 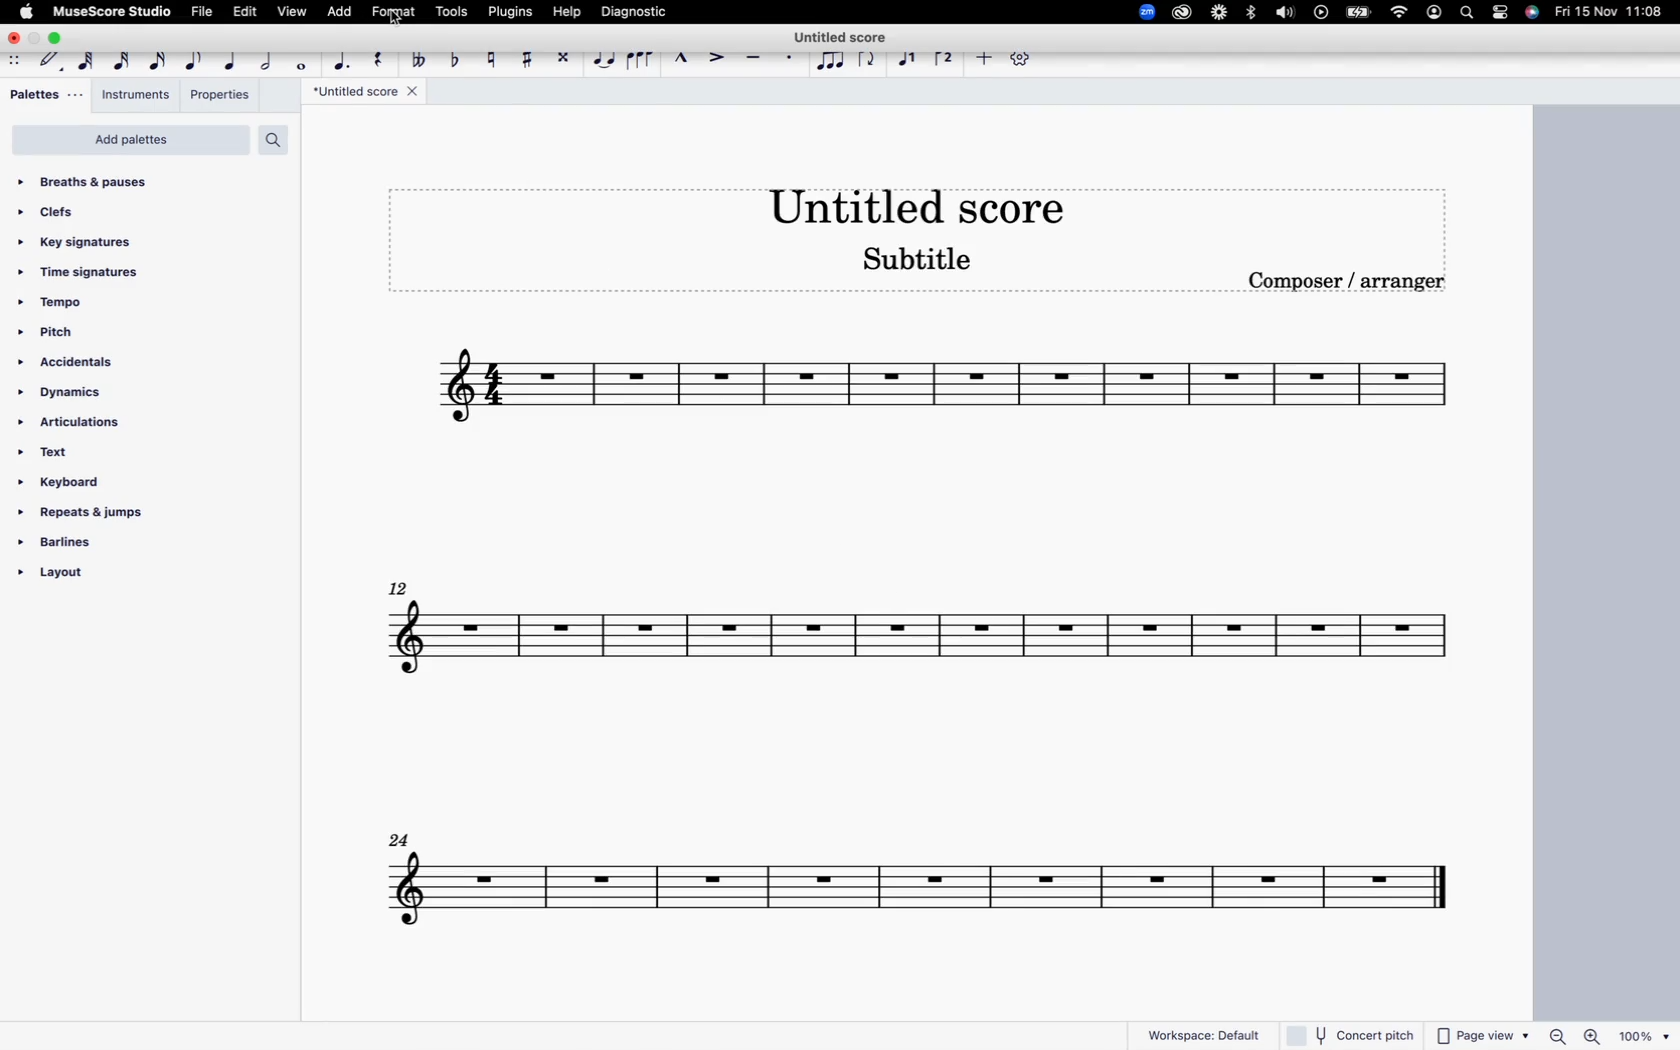 What do you see at coordinates (680, 59) in the screenshot?
I see `marcatto` at bounding box center [680, 59].